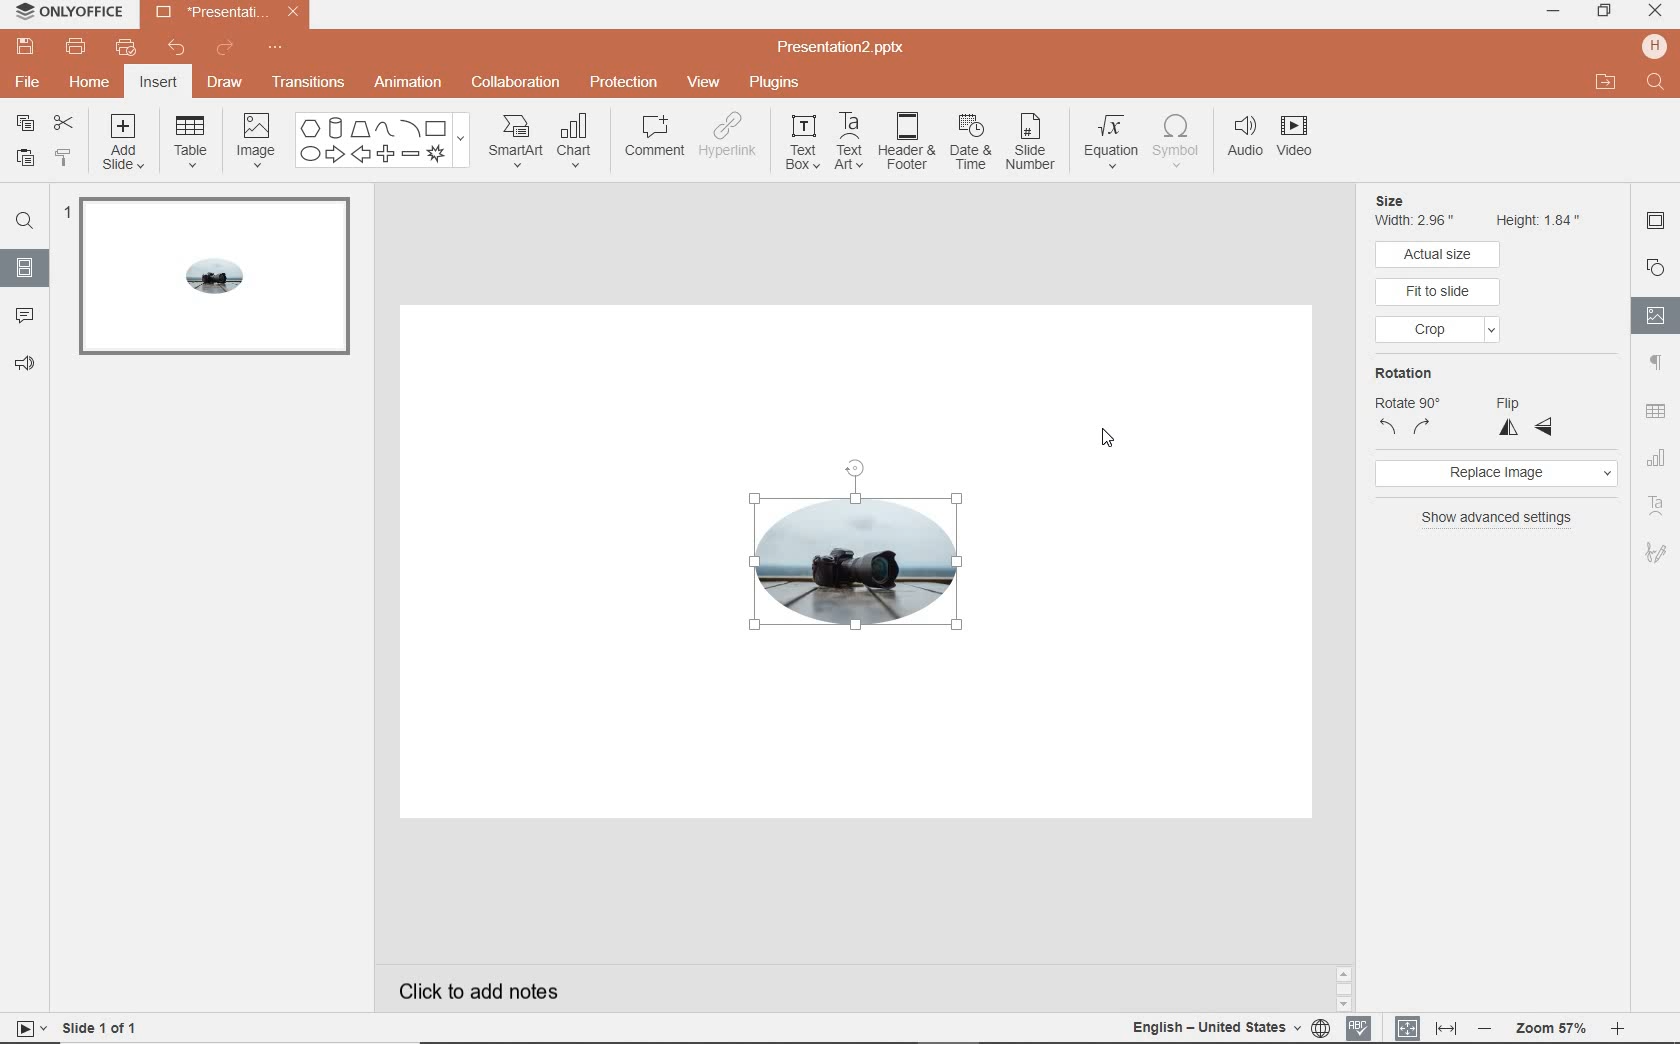 This screenshot has height=1044, width=1680. What do you see at coordinates (973, 142) in the screenshot?
I see `date & time` at bounding box center [973, 142].